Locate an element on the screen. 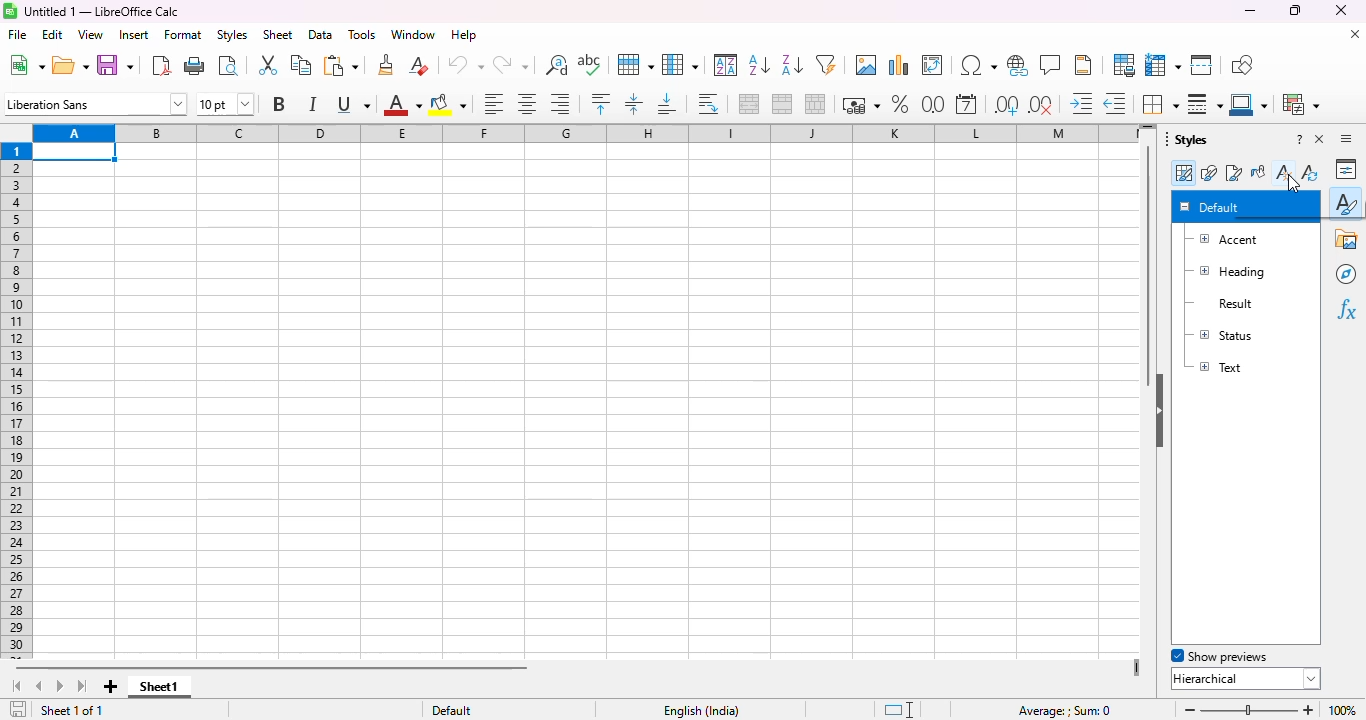 This screenshot has height=720, width=1366. help about this sidebar deck is located at coordinates (1299, 138).